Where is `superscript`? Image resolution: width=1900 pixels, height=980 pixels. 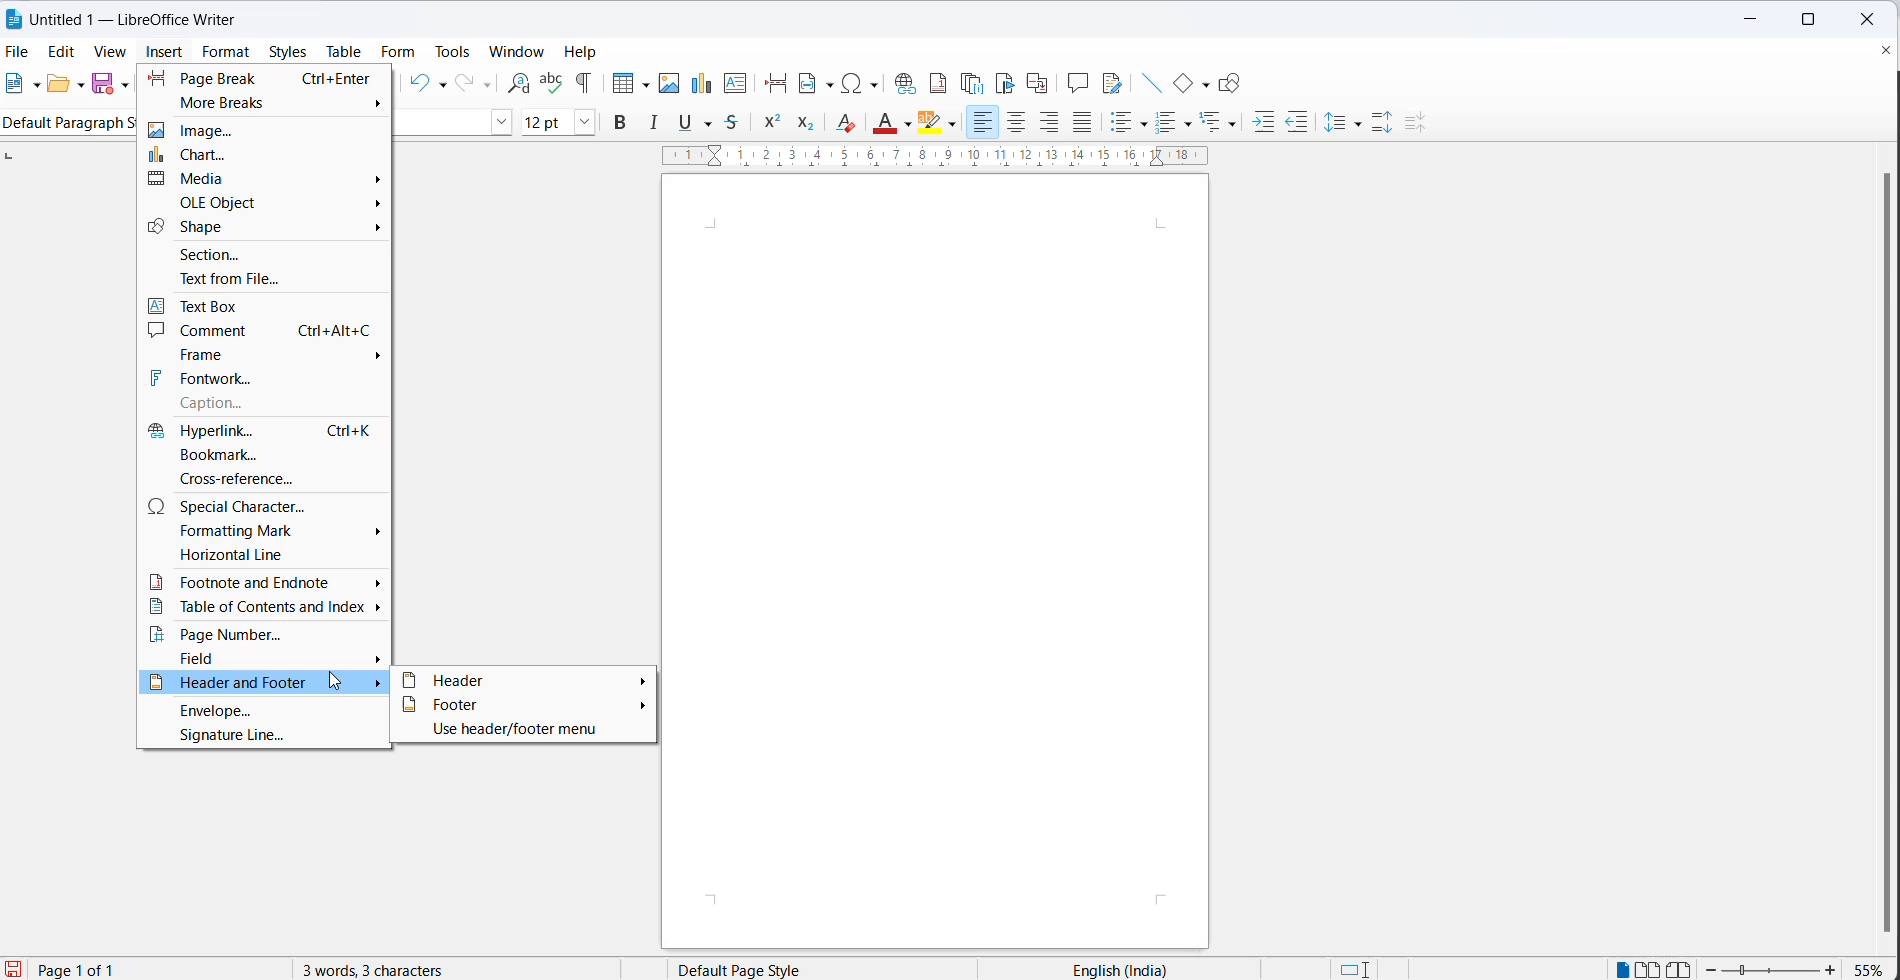 superscript is located at coordinates (774, 122).